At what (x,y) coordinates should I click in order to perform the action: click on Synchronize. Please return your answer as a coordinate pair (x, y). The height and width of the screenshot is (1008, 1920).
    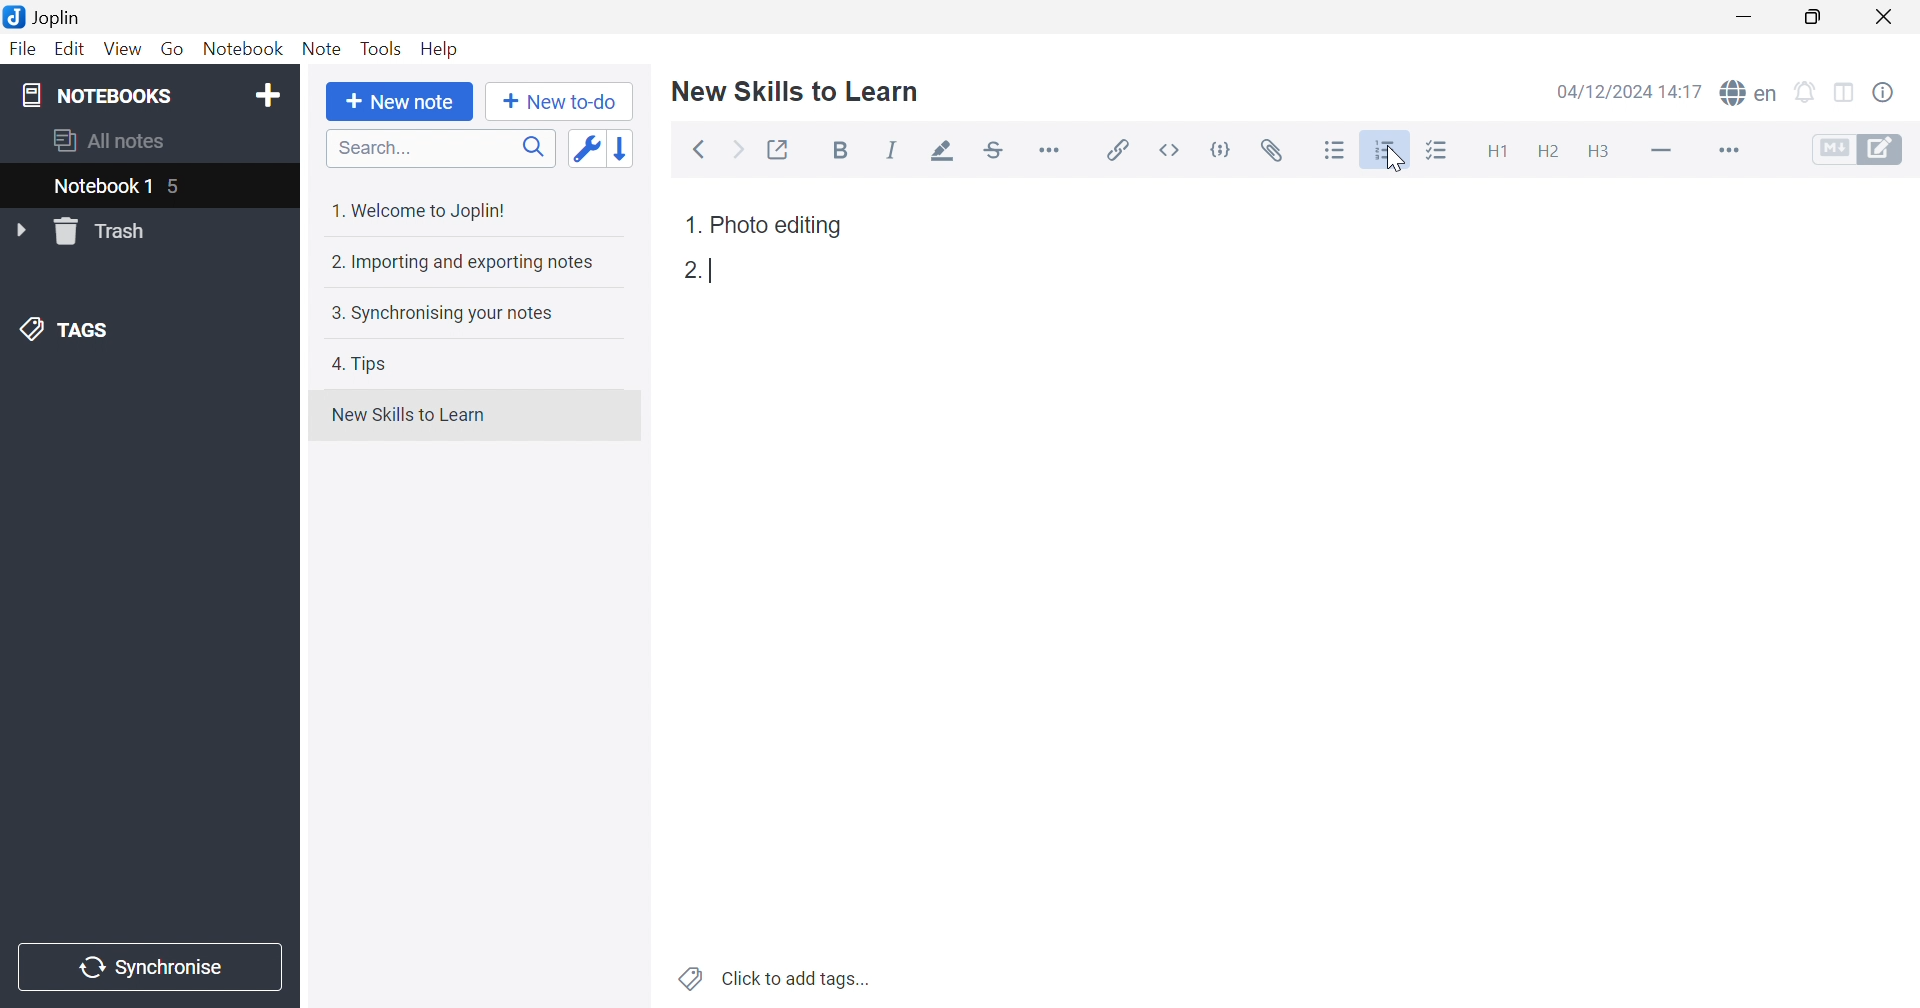
    Looking at the image, I should click on (154, 968).